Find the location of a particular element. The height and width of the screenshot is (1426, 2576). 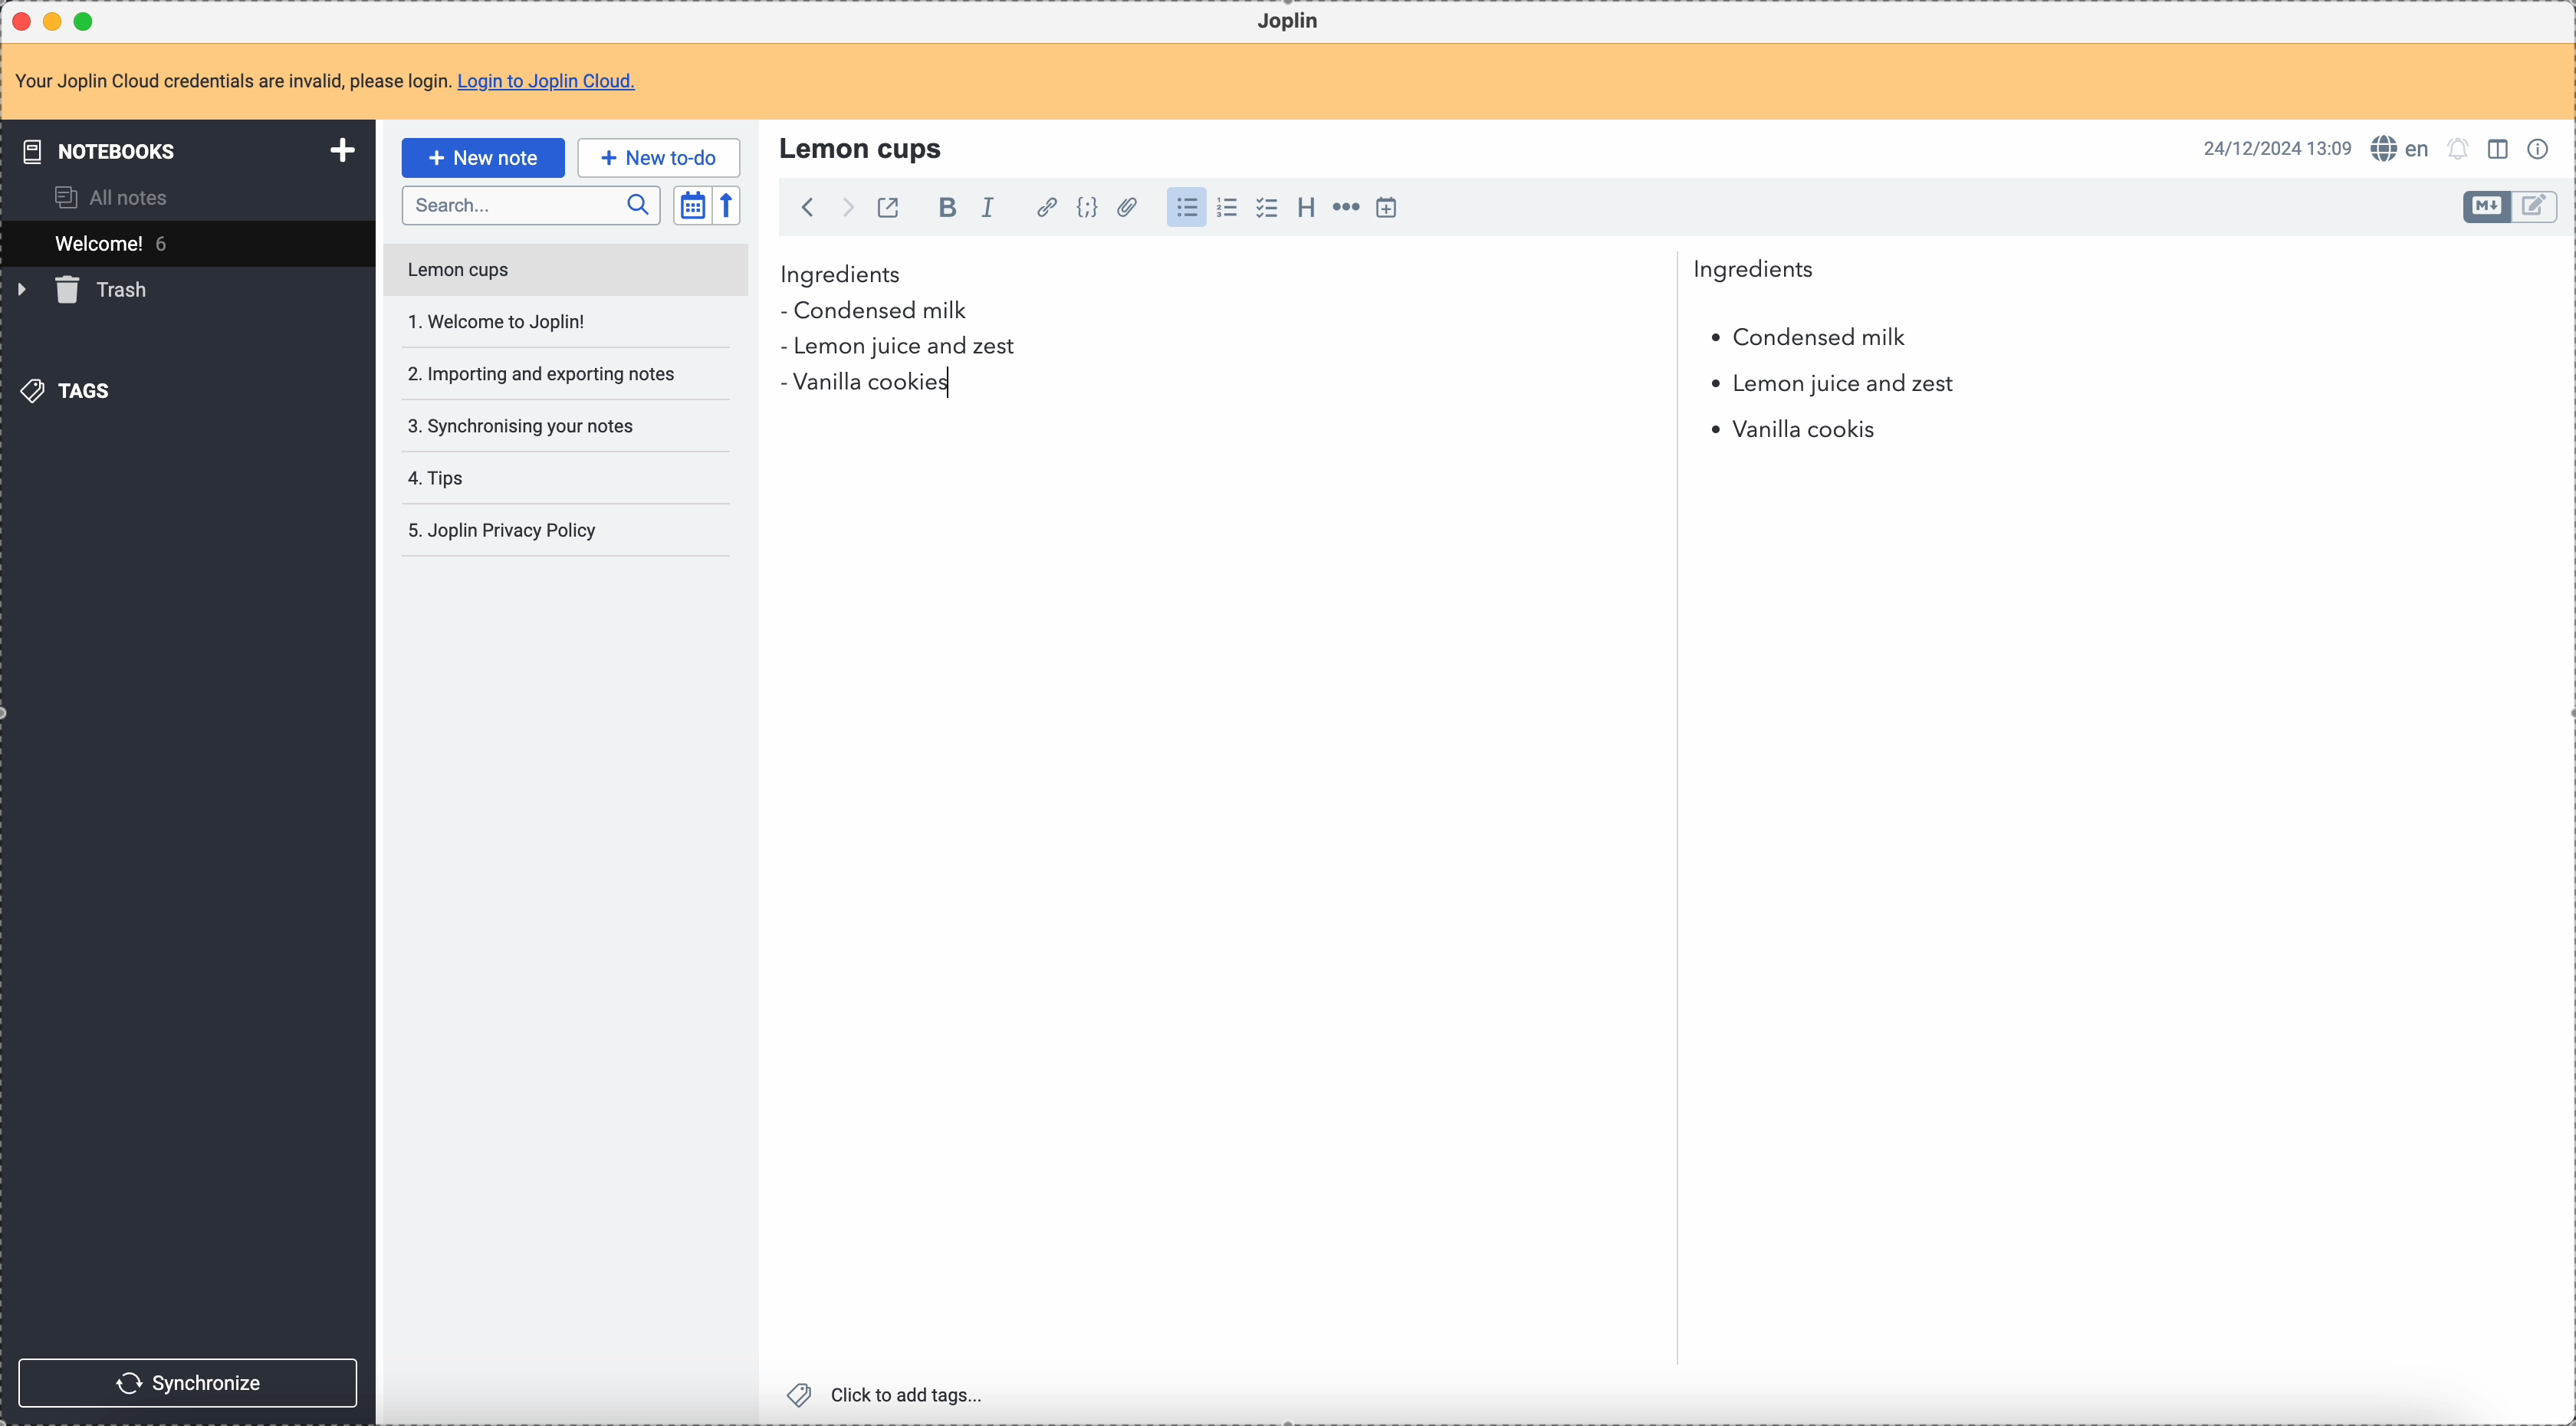

synchronize is located at coordinates (189, 1383).